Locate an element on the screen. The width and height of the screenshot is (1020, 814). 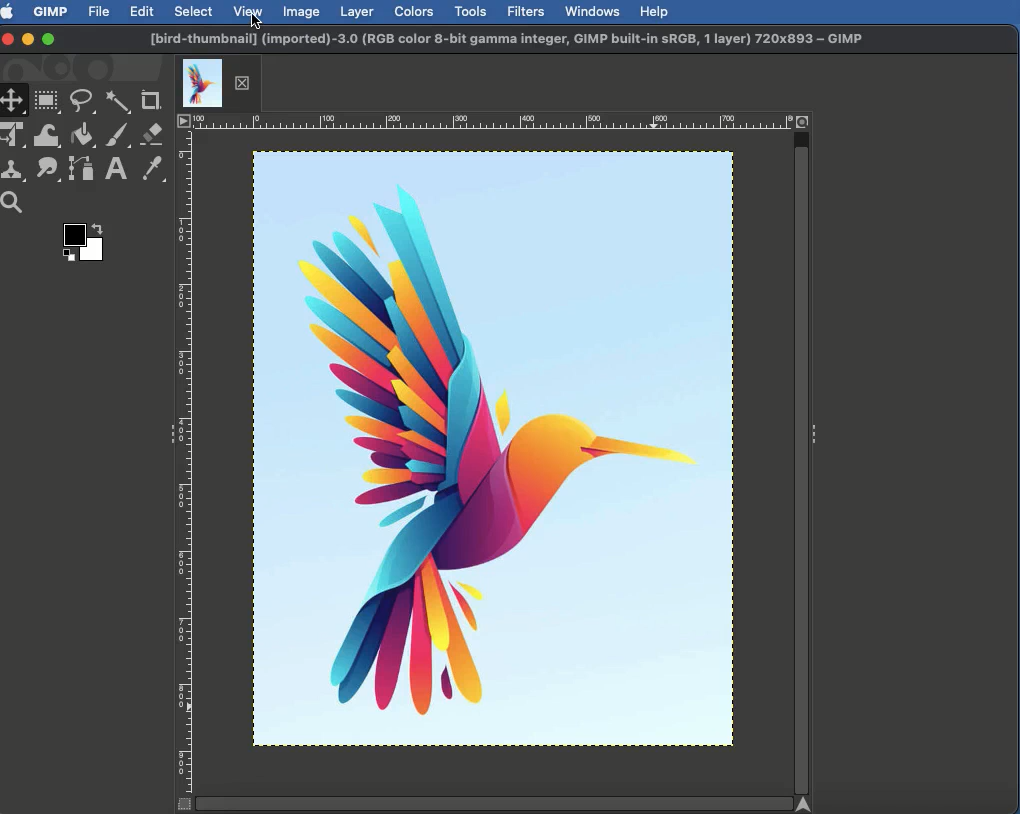
close current tab is located at coordinates (247, 83).